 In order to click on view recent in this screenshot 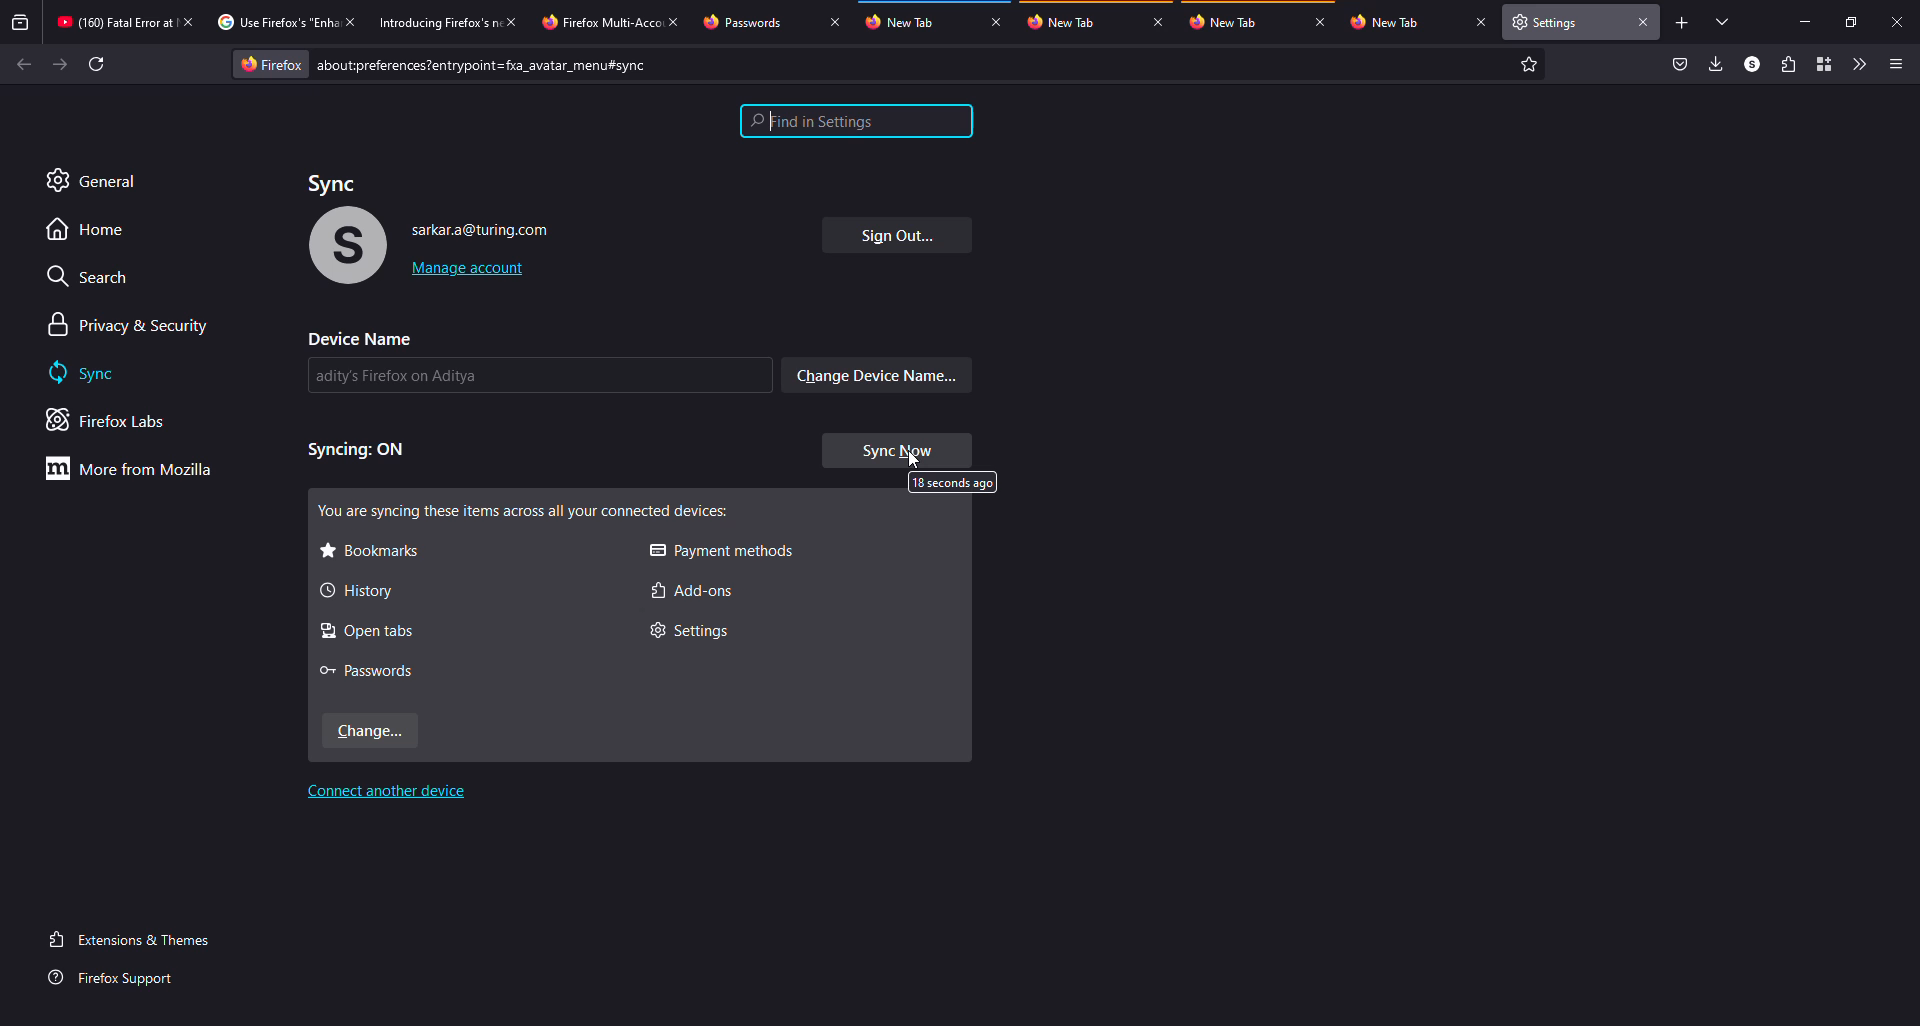, I will do `click(21, 21)`.